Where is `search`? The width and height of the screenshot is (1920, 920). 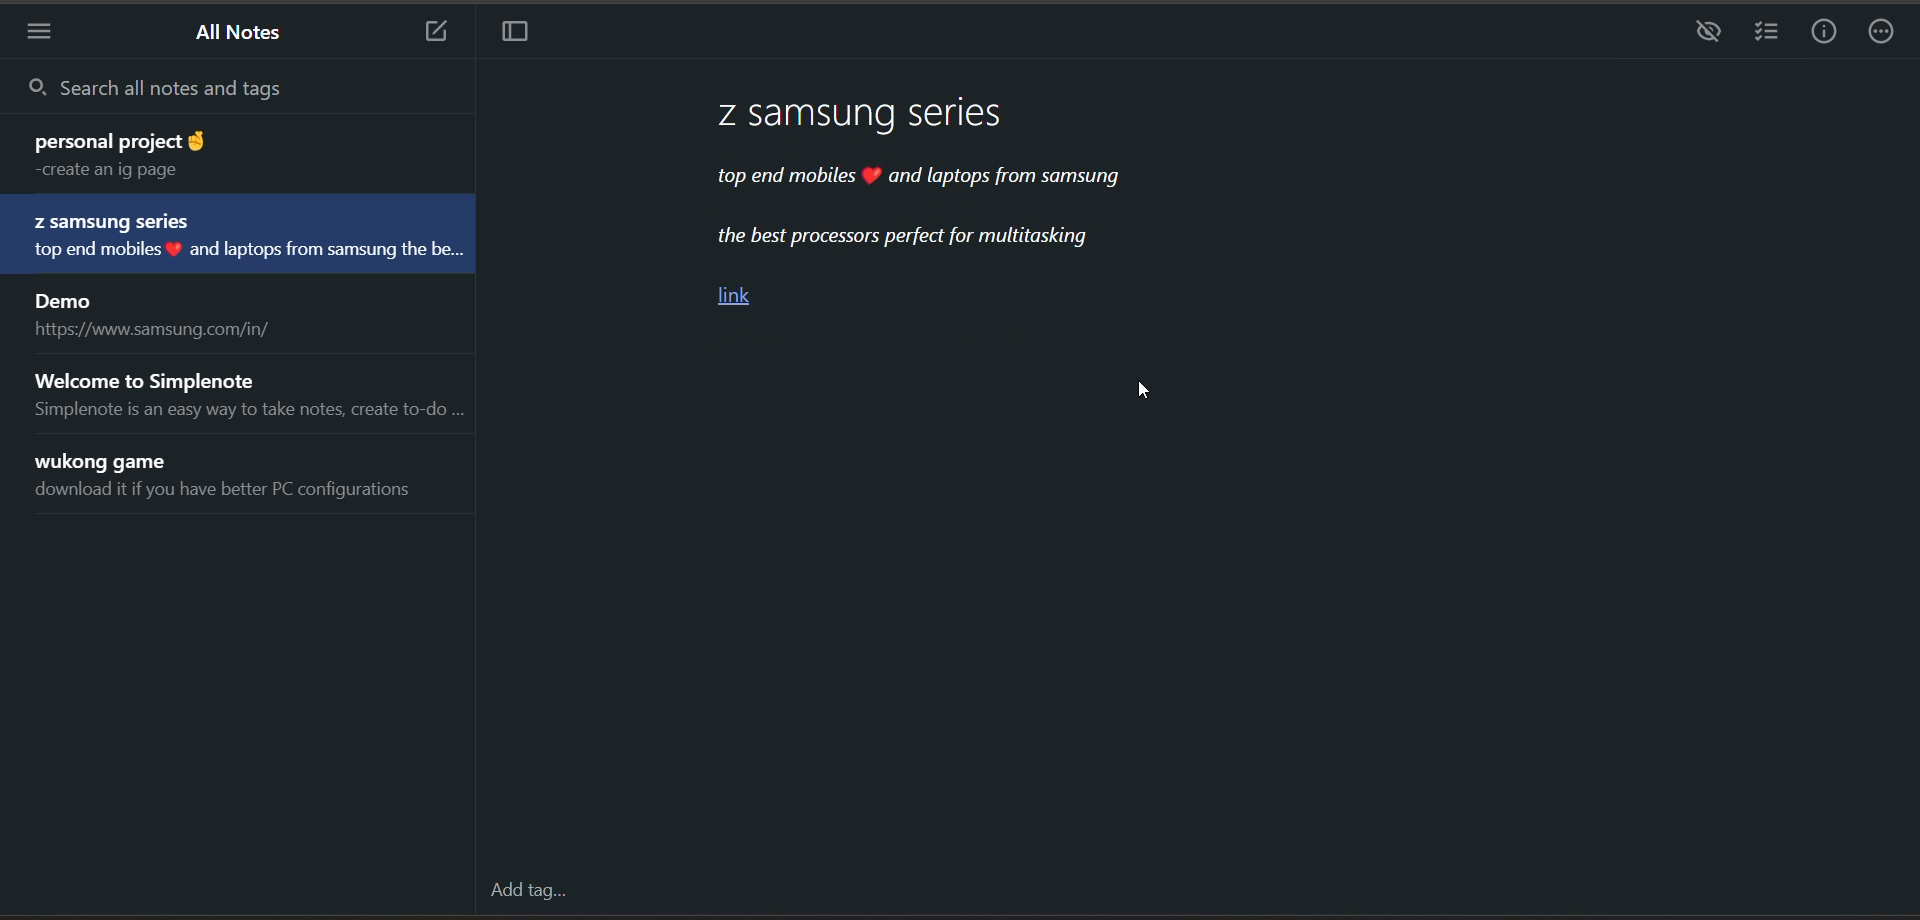 search is located at coordinates (235, 87).